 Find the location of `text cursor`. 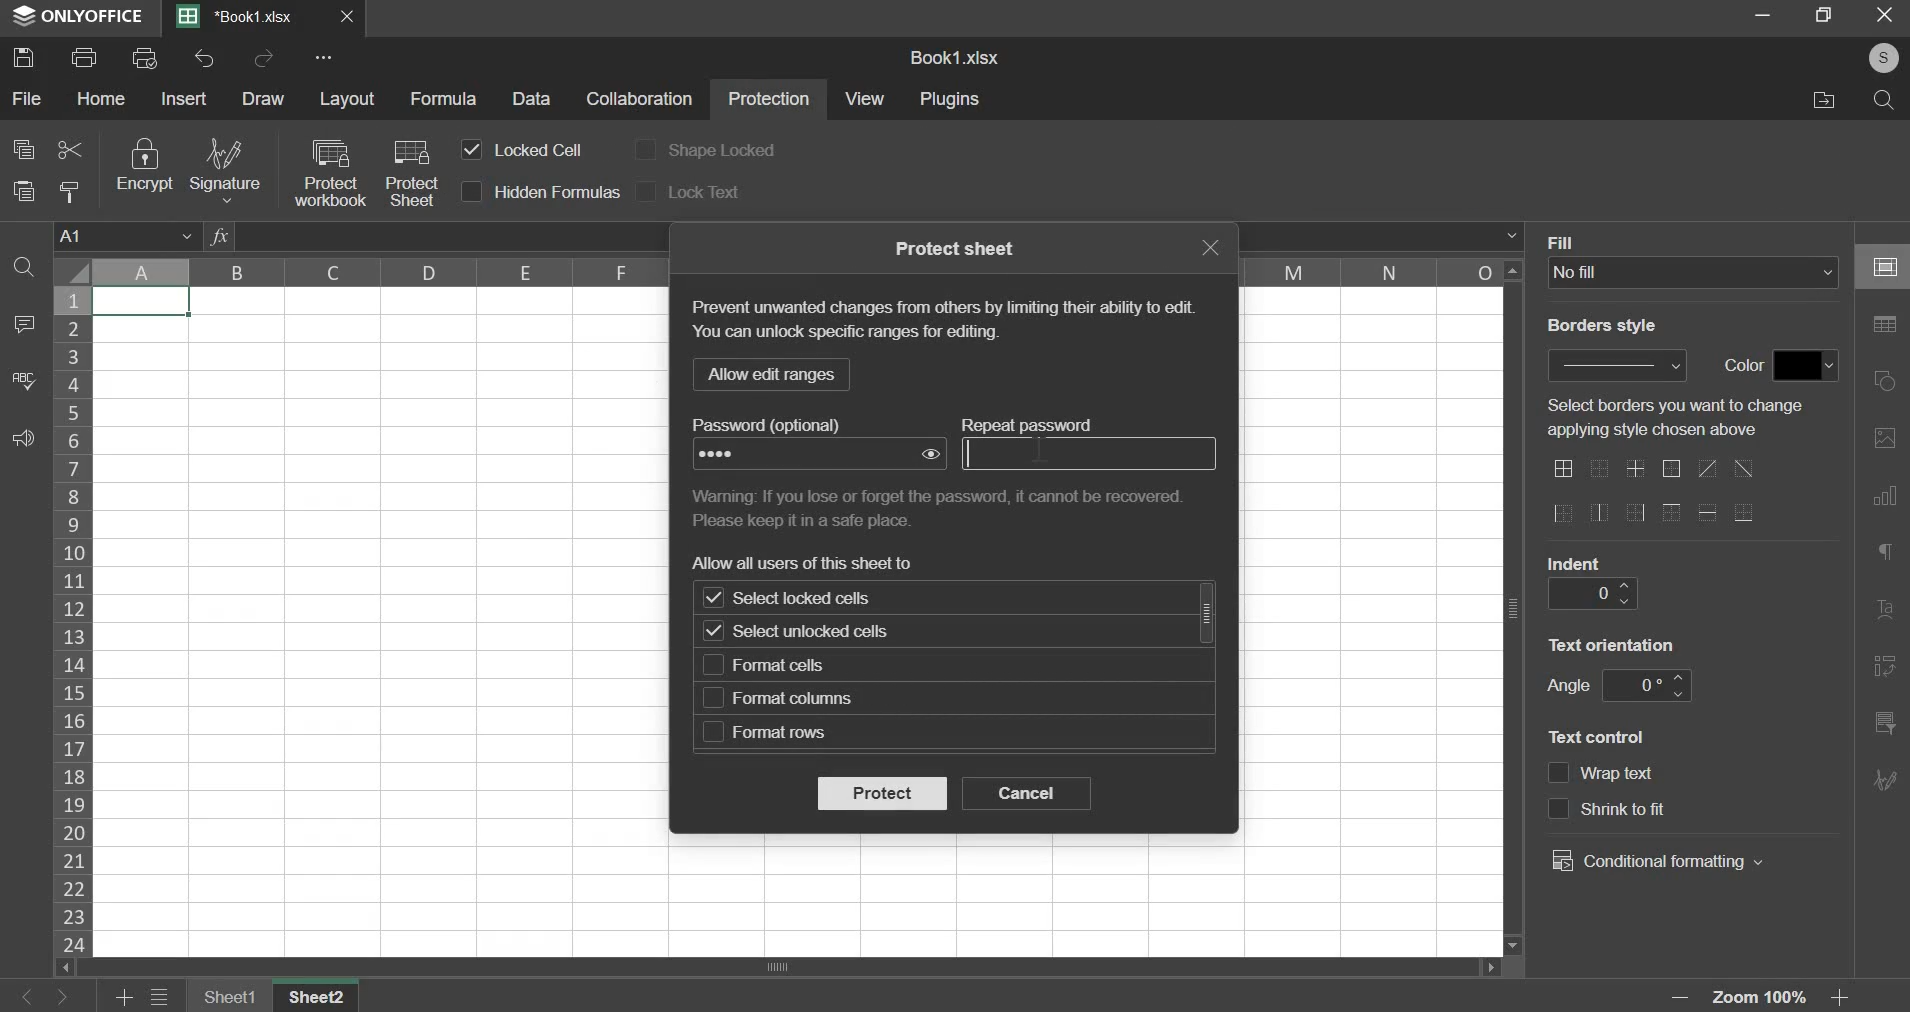

text cursor is located at coordinates (1042, 451).